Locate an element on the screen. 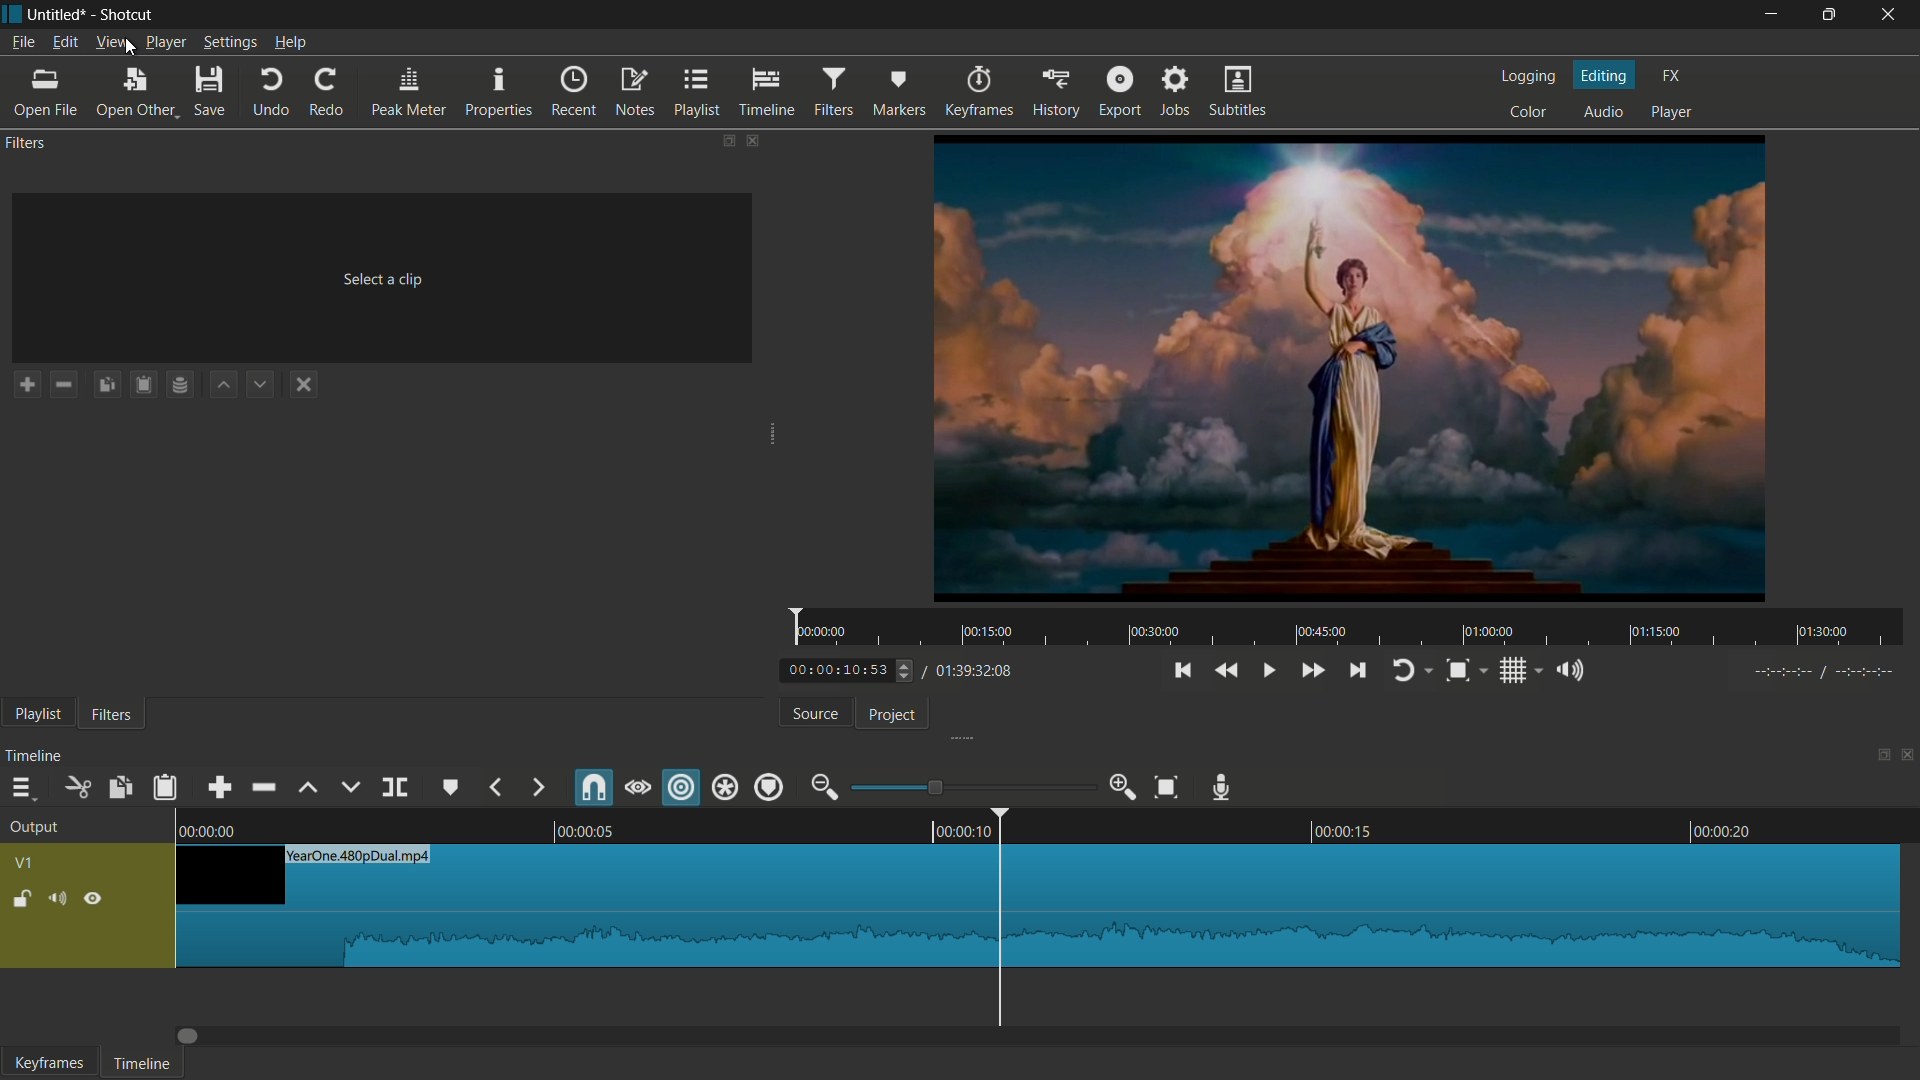 This screenshot has height=1080, width=1920. close app is located at coordinates (1892, 14).